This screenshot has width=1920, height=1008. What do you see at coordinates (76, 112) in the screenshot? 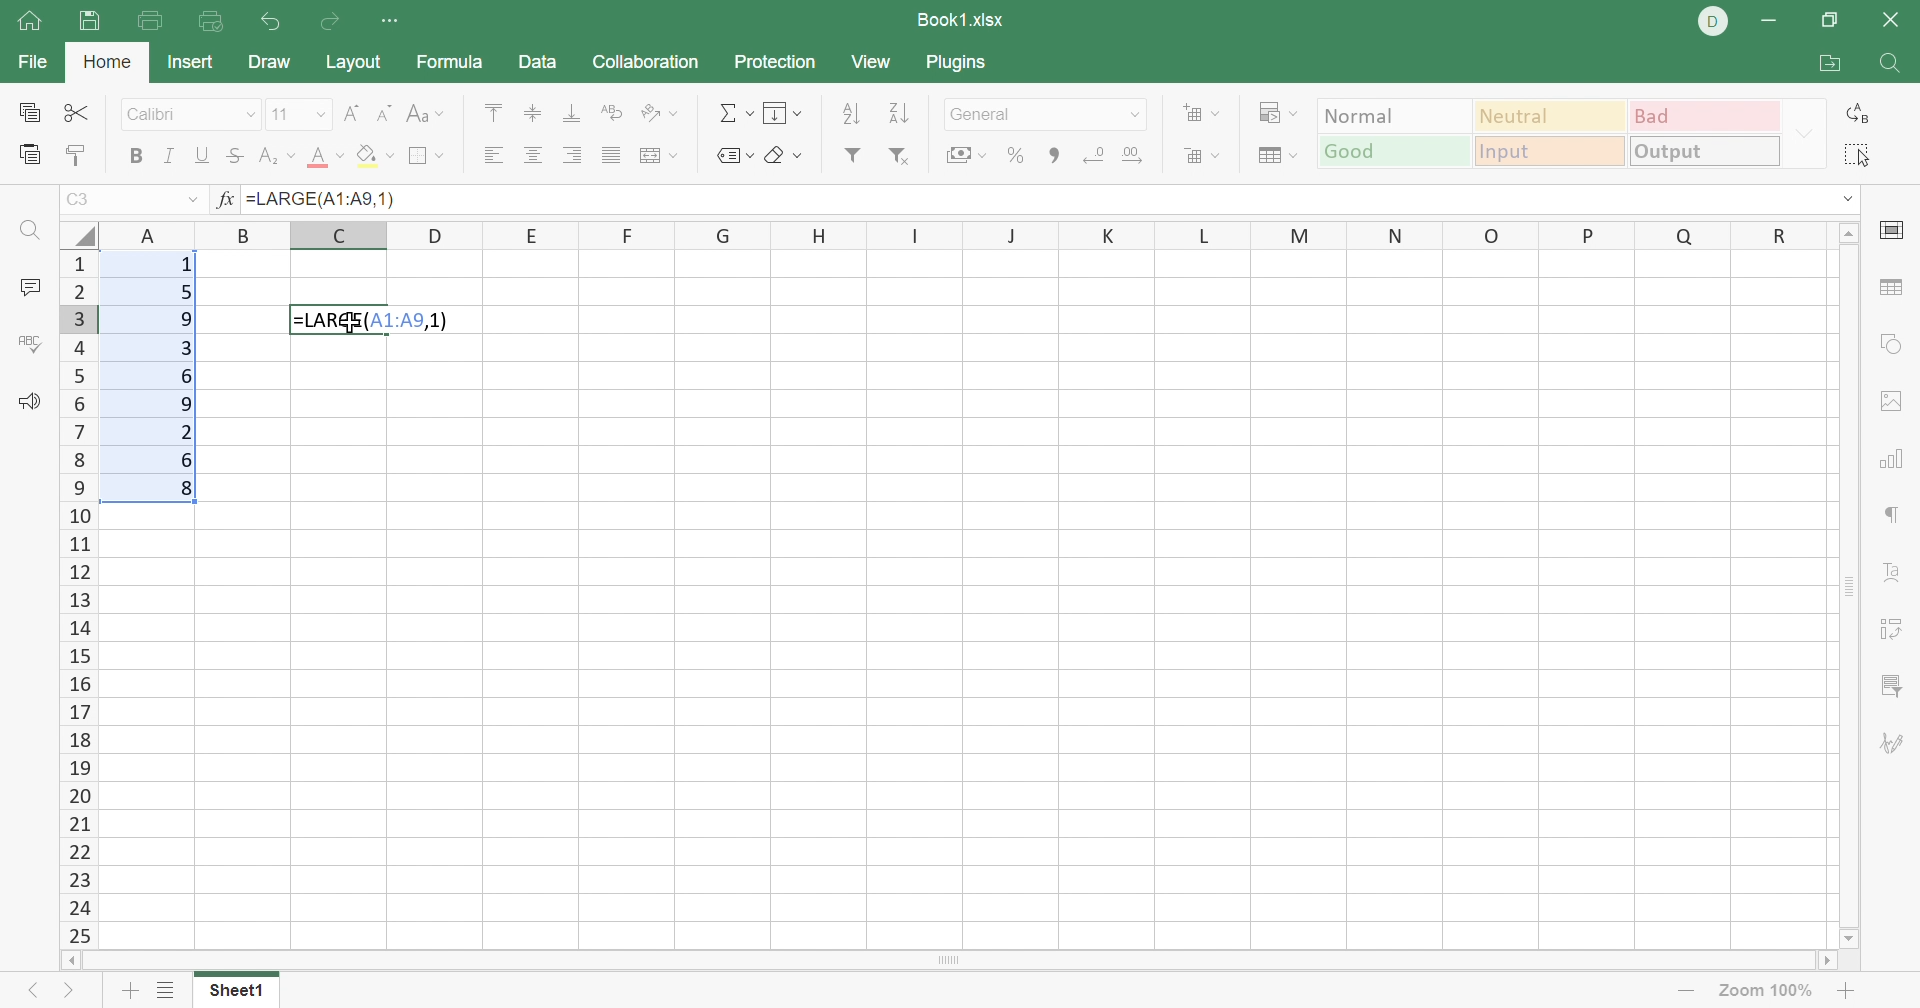
I see `Cut` at bounding box center [76, 112].